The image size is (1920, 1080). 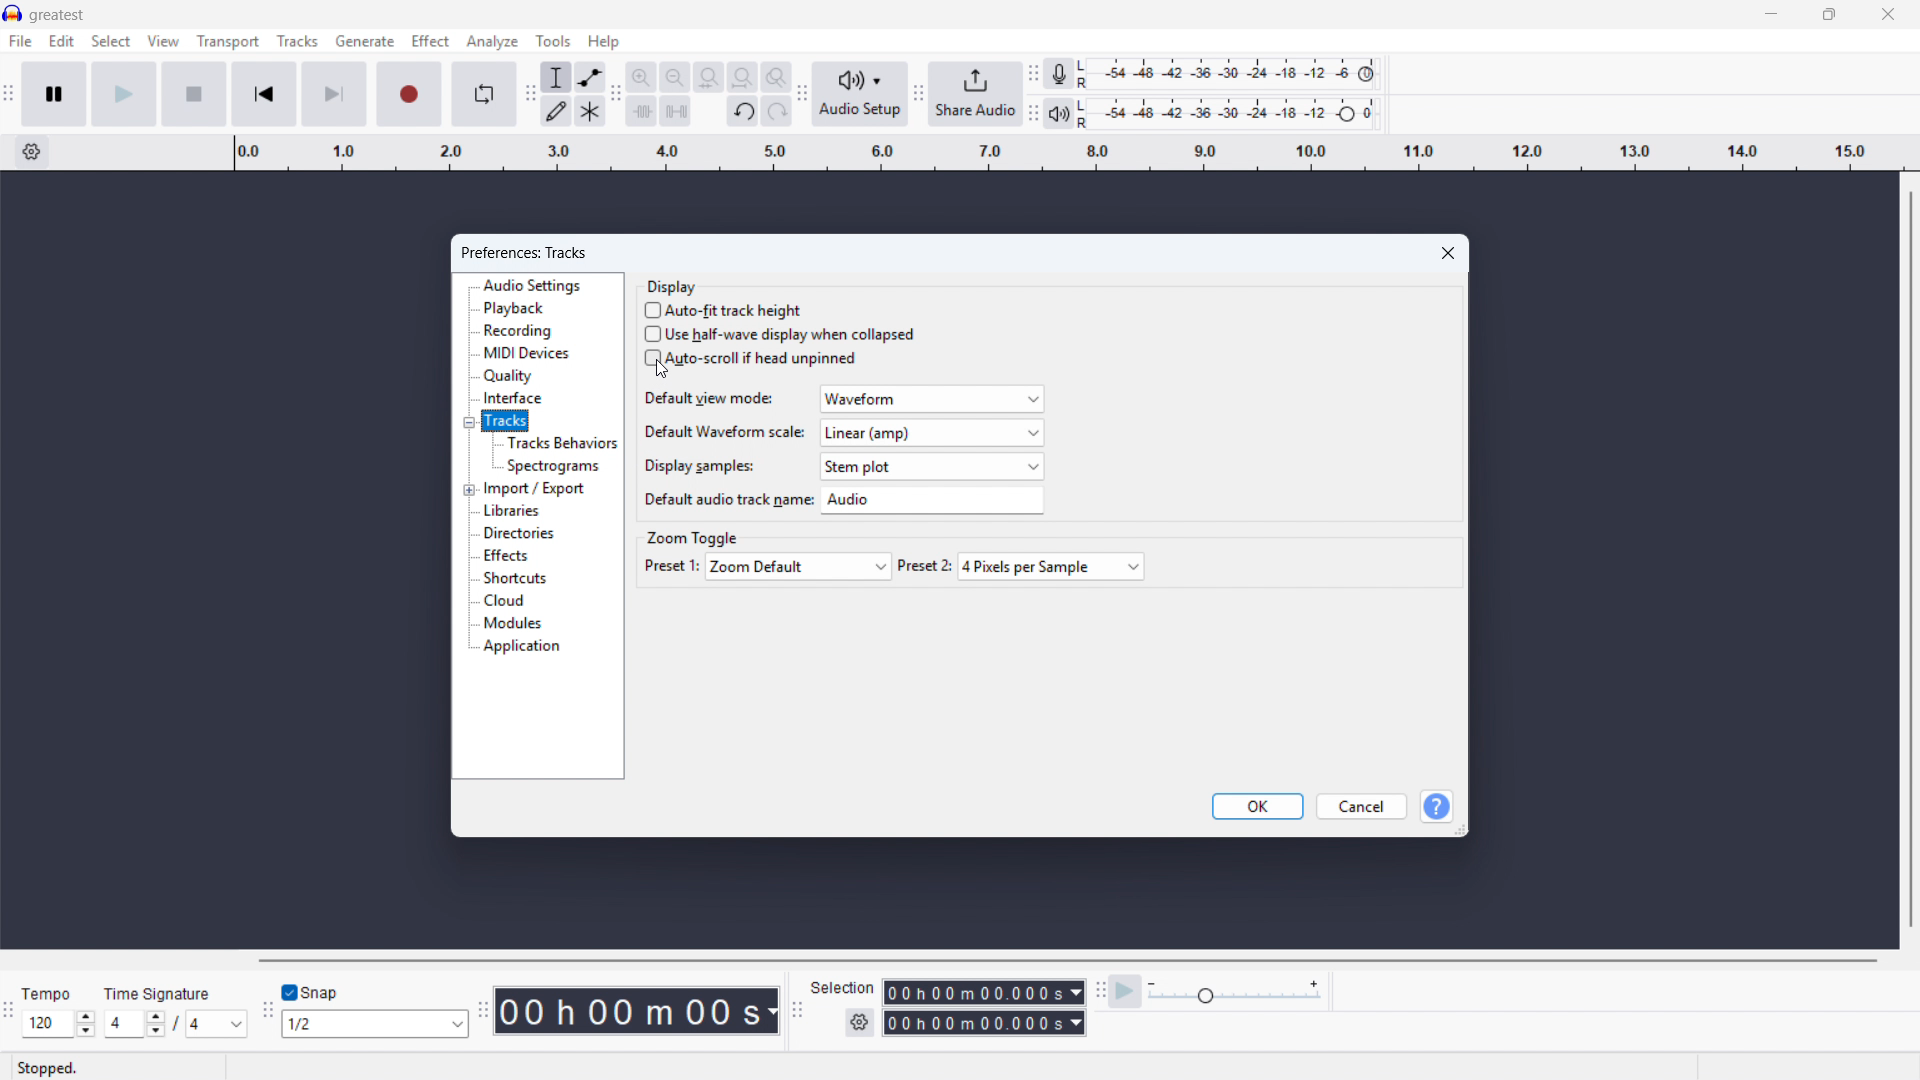 What do you see at coordinates (518, 331) in the screenshot?
I see ` Recording ` at bounding box center [518, 331].